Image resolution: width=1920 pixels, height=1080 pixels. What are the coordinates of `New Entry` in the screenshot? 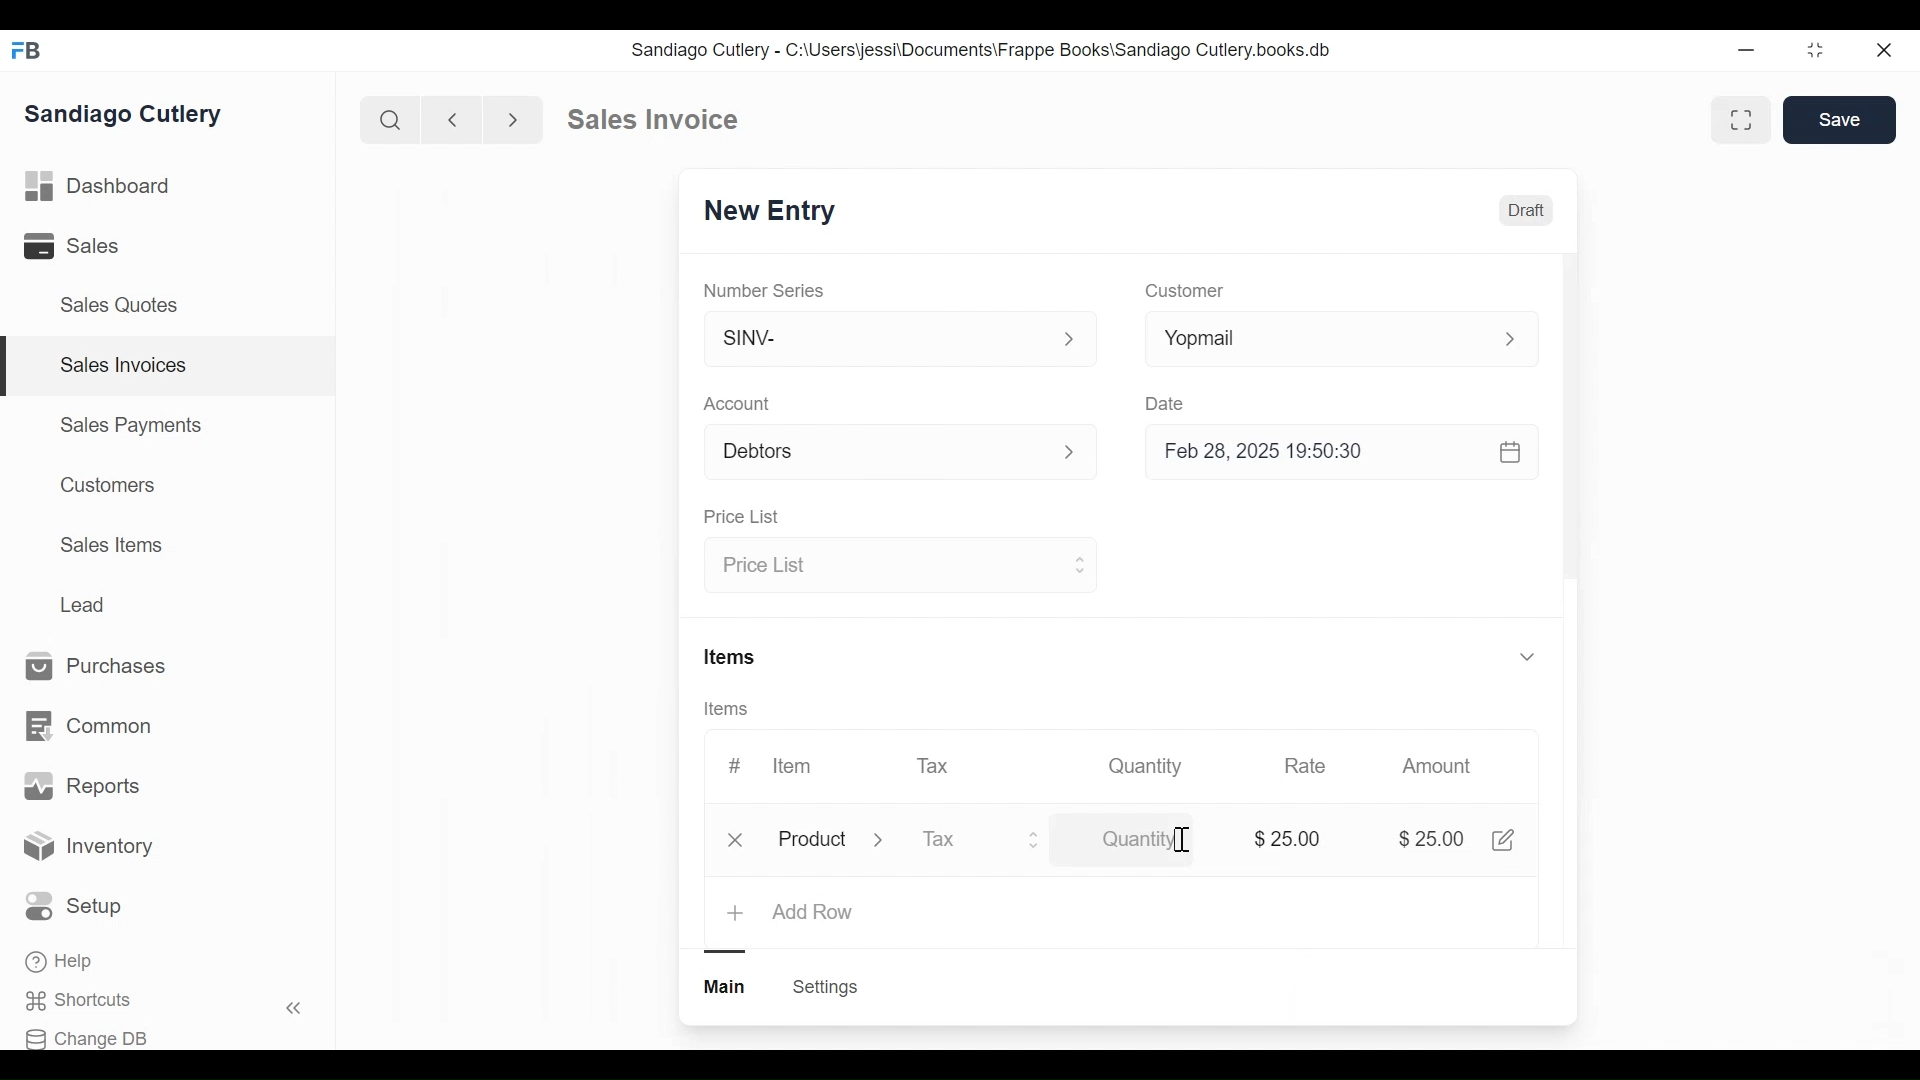 It's located at (763, 213).